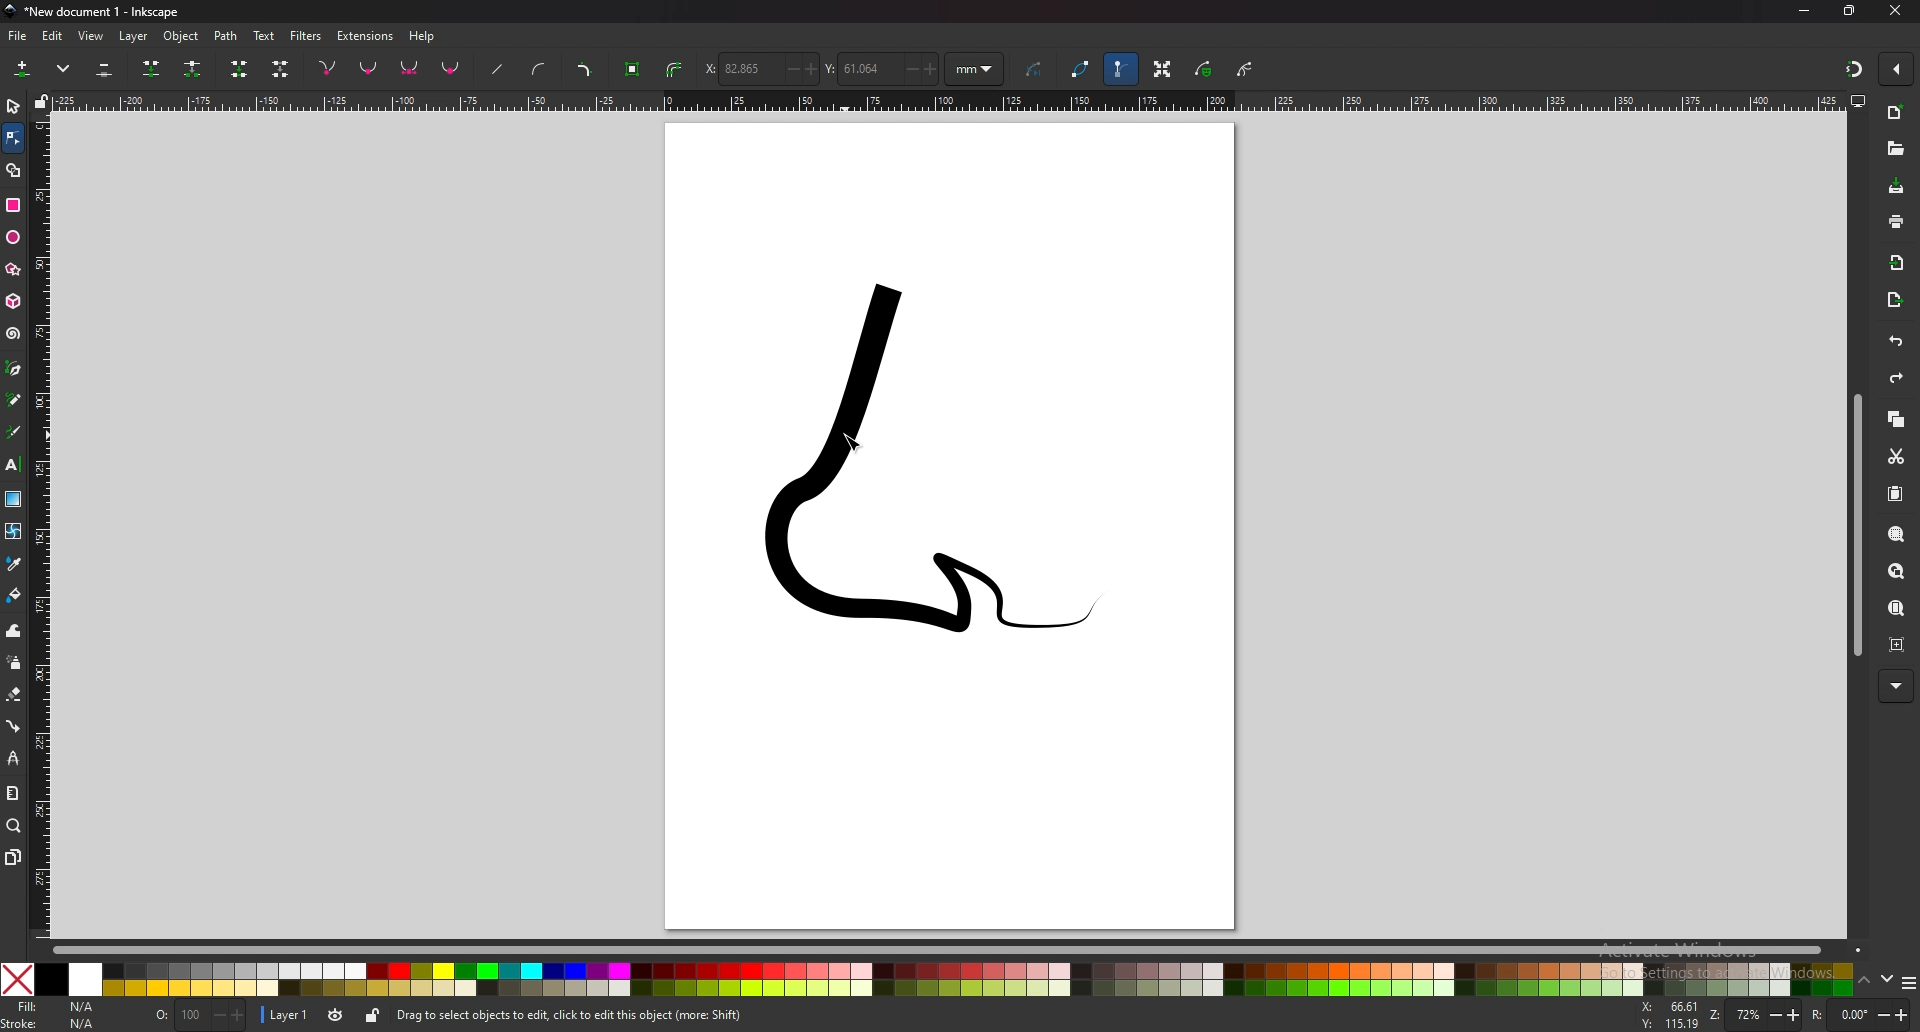 The image size is (1920, 1032). What do you see at coordinates (286, 1013) in the screenshot?
I see `layer` at bounding box center [286, 1013].